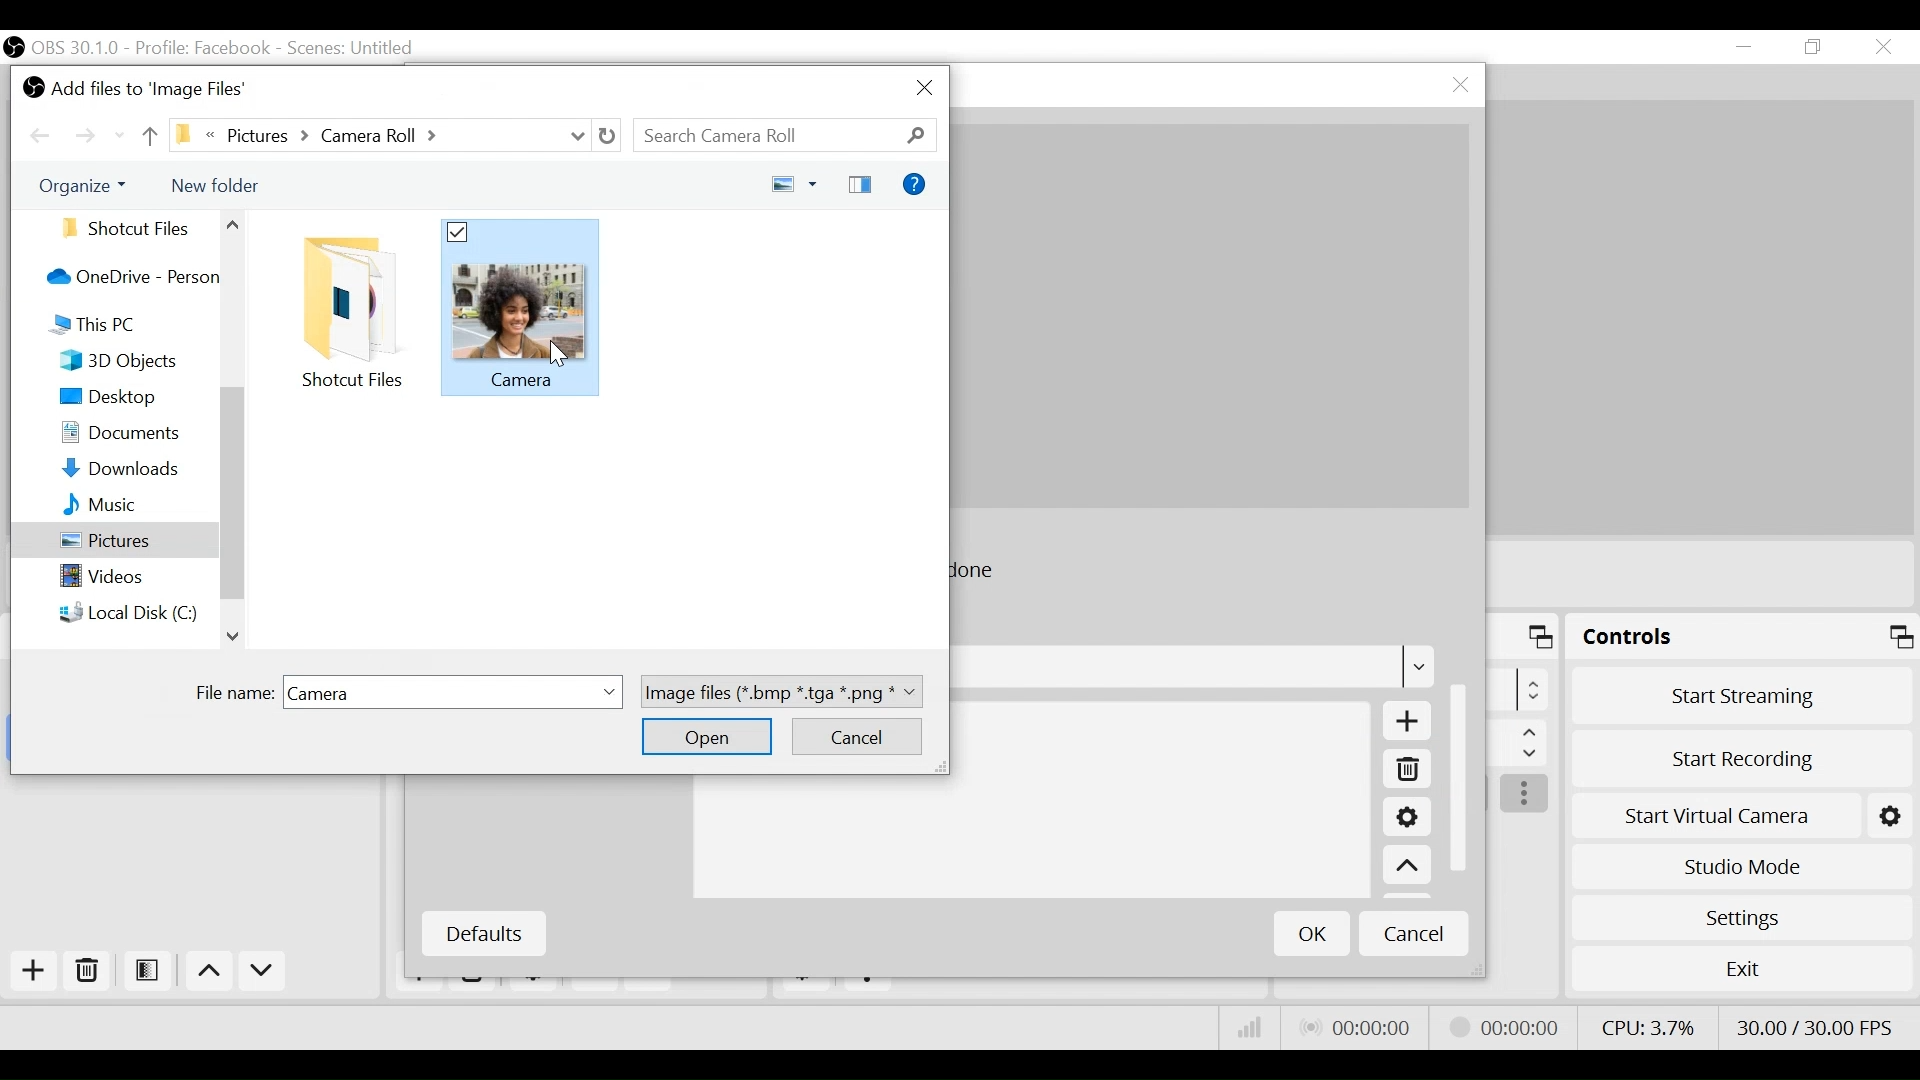  I want to click on OK, so click(1312, 933).